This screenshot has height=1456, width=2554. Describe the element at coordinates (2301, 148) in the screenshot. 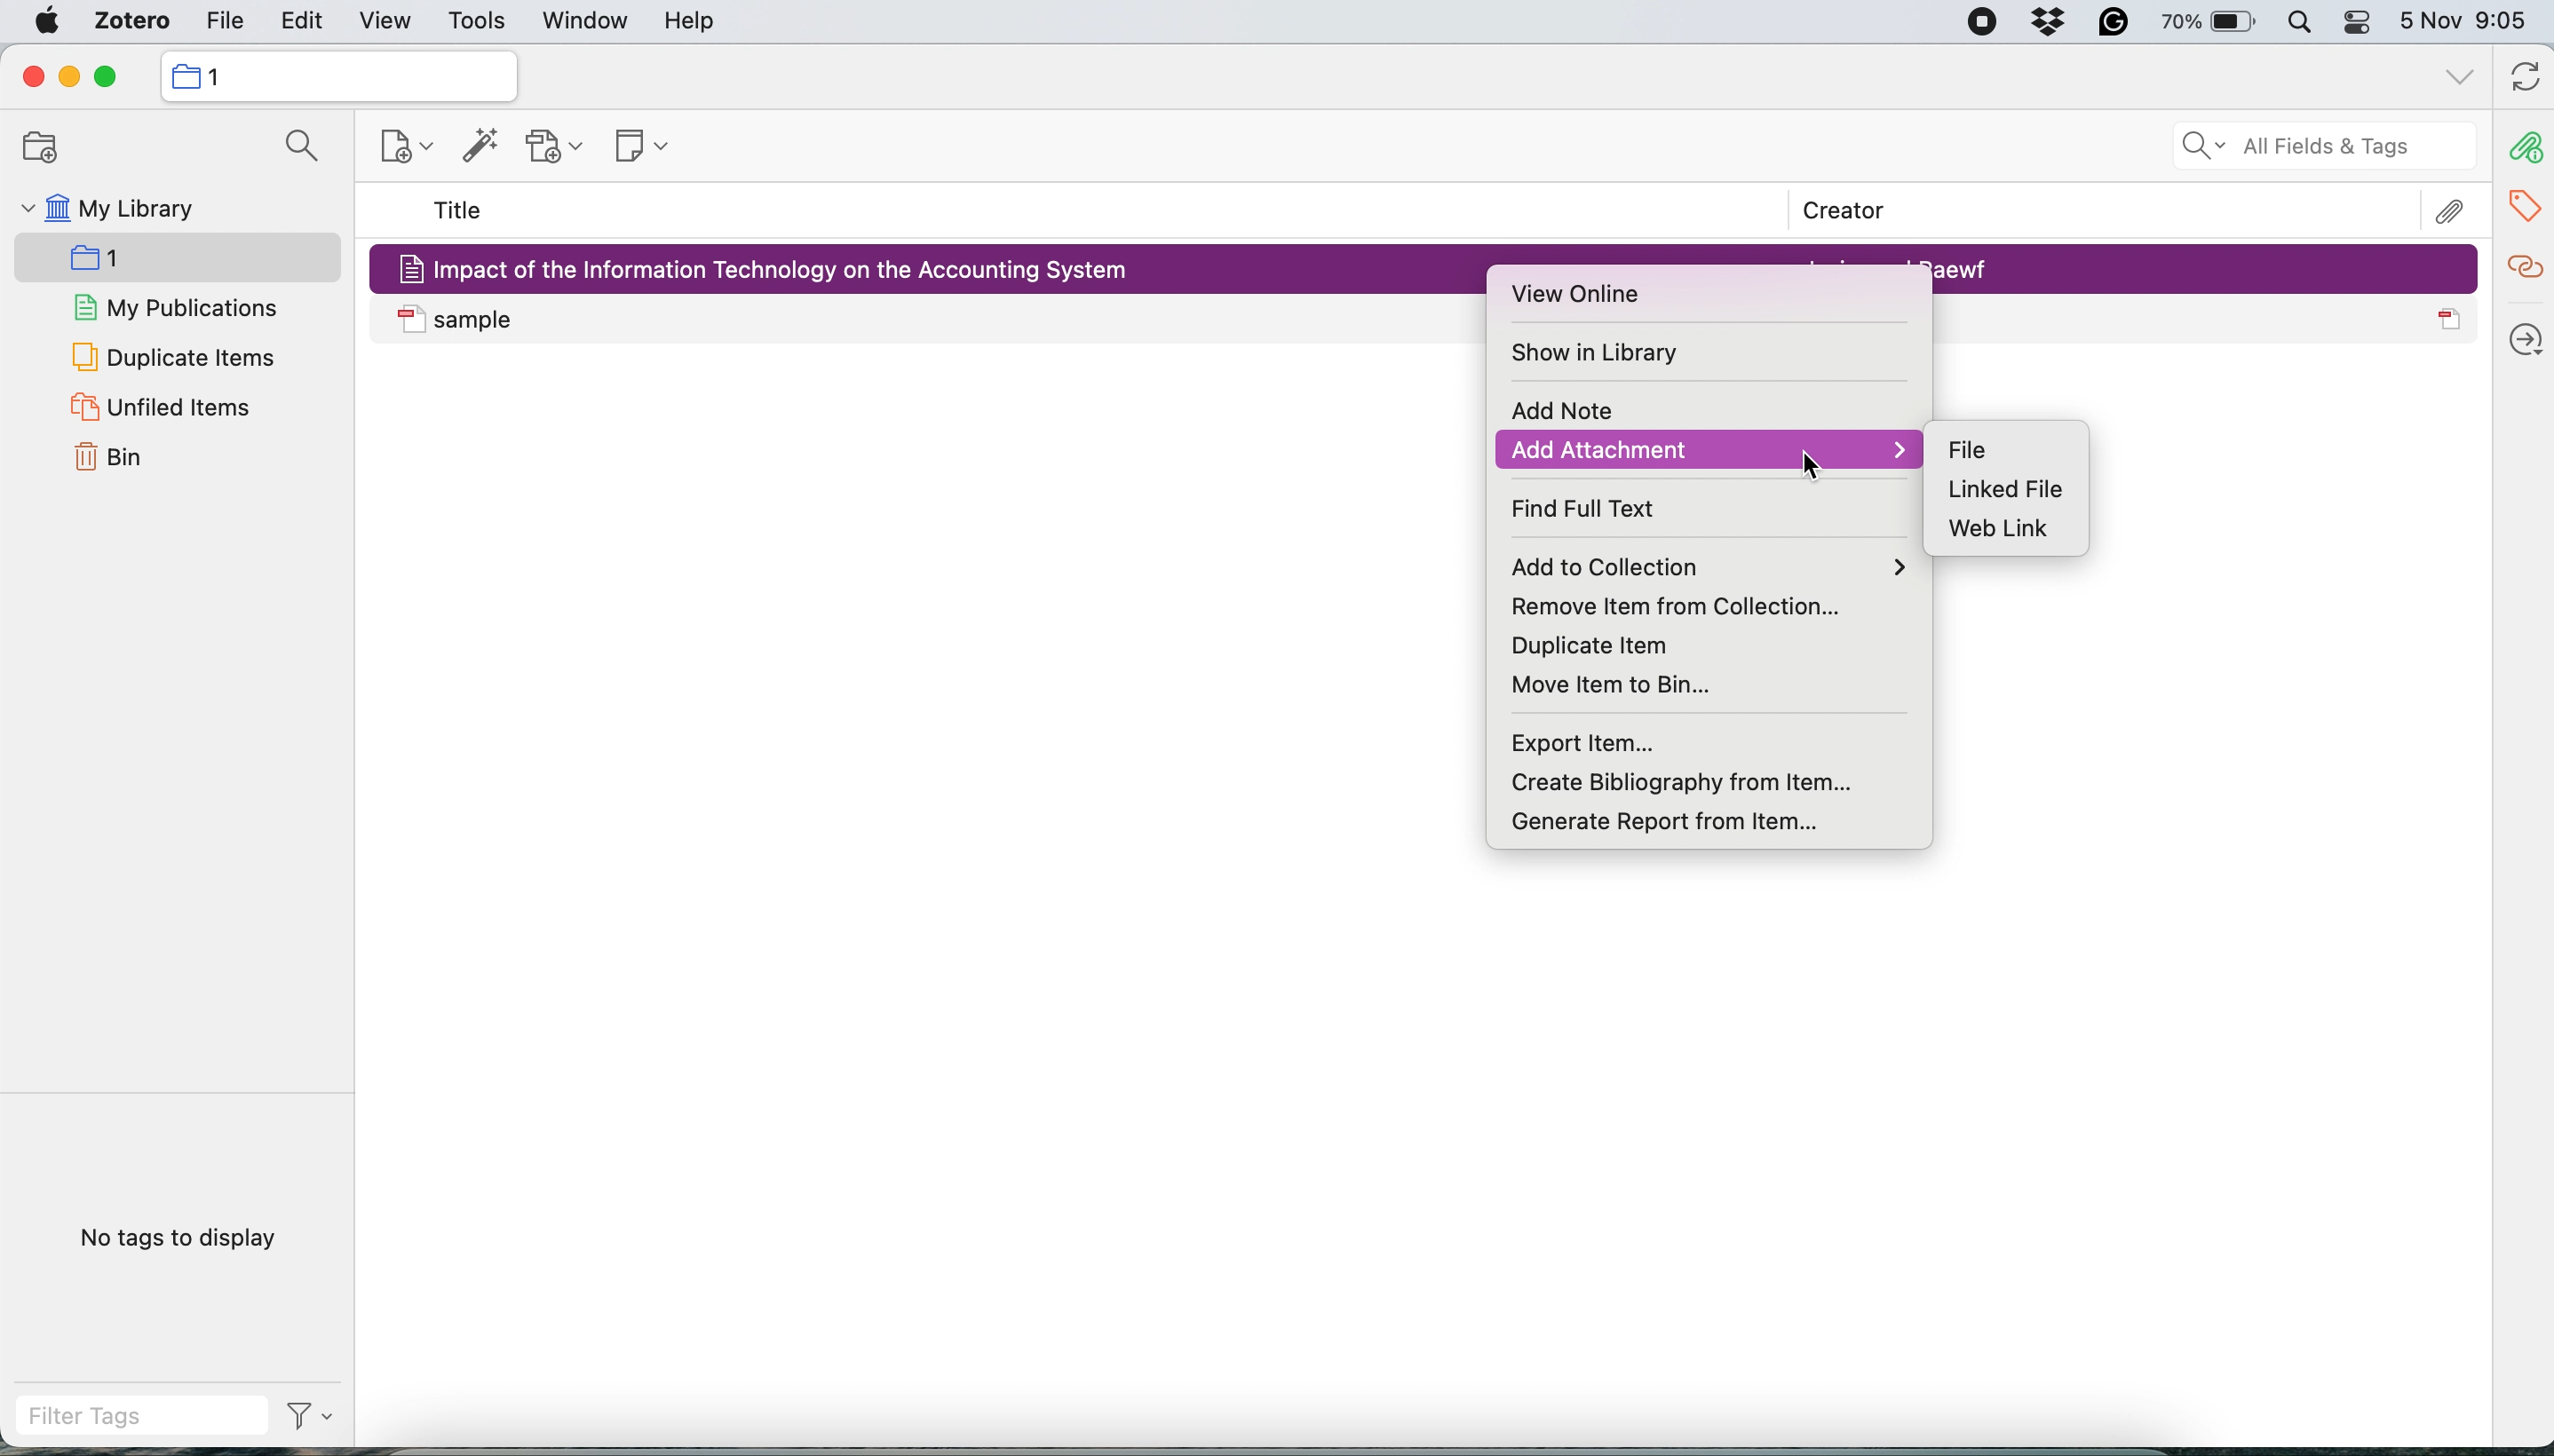

I see `all fields and tags` at that location.